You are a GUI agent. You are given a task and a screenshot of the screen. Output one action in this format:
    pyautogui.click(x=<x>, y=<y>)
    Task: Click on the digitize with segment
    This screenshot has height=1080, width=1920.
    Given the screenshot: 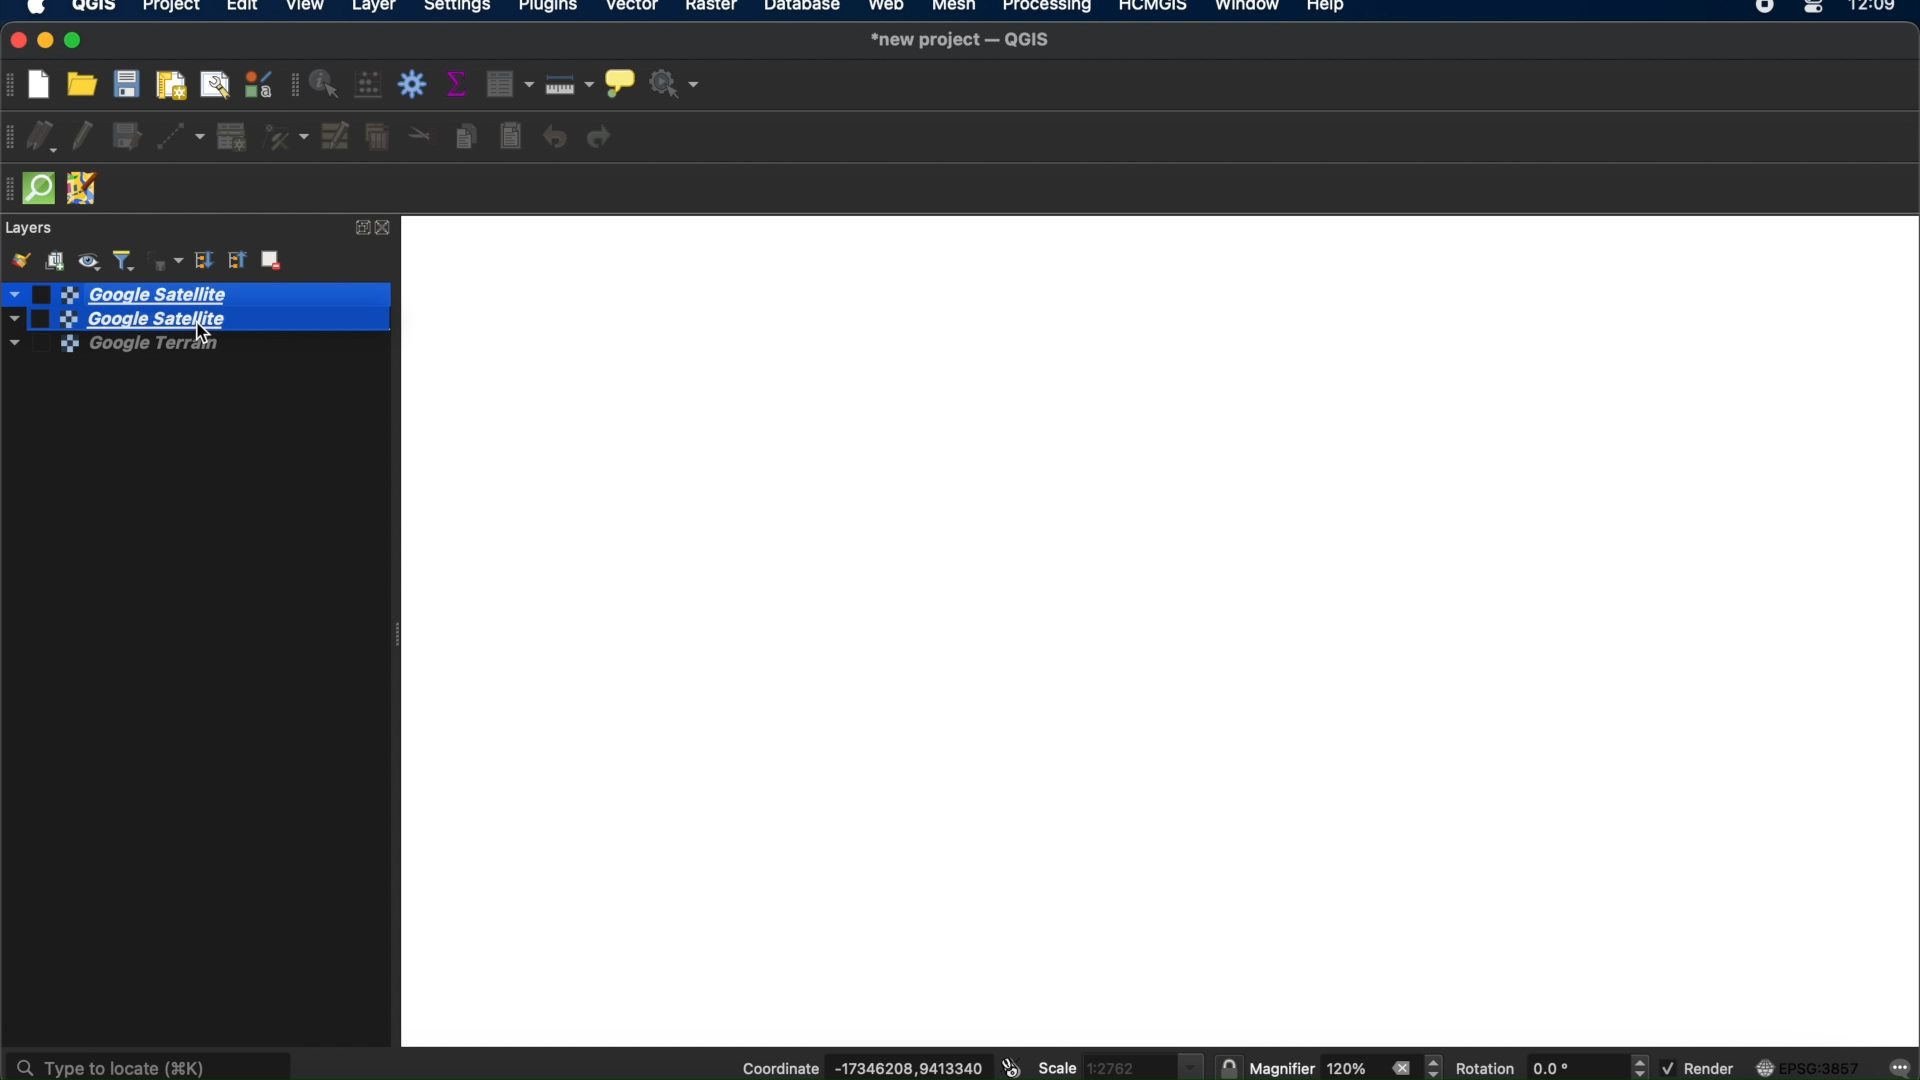 What is the action you would take?
    pyautogui.click(x=183, y=136)
    